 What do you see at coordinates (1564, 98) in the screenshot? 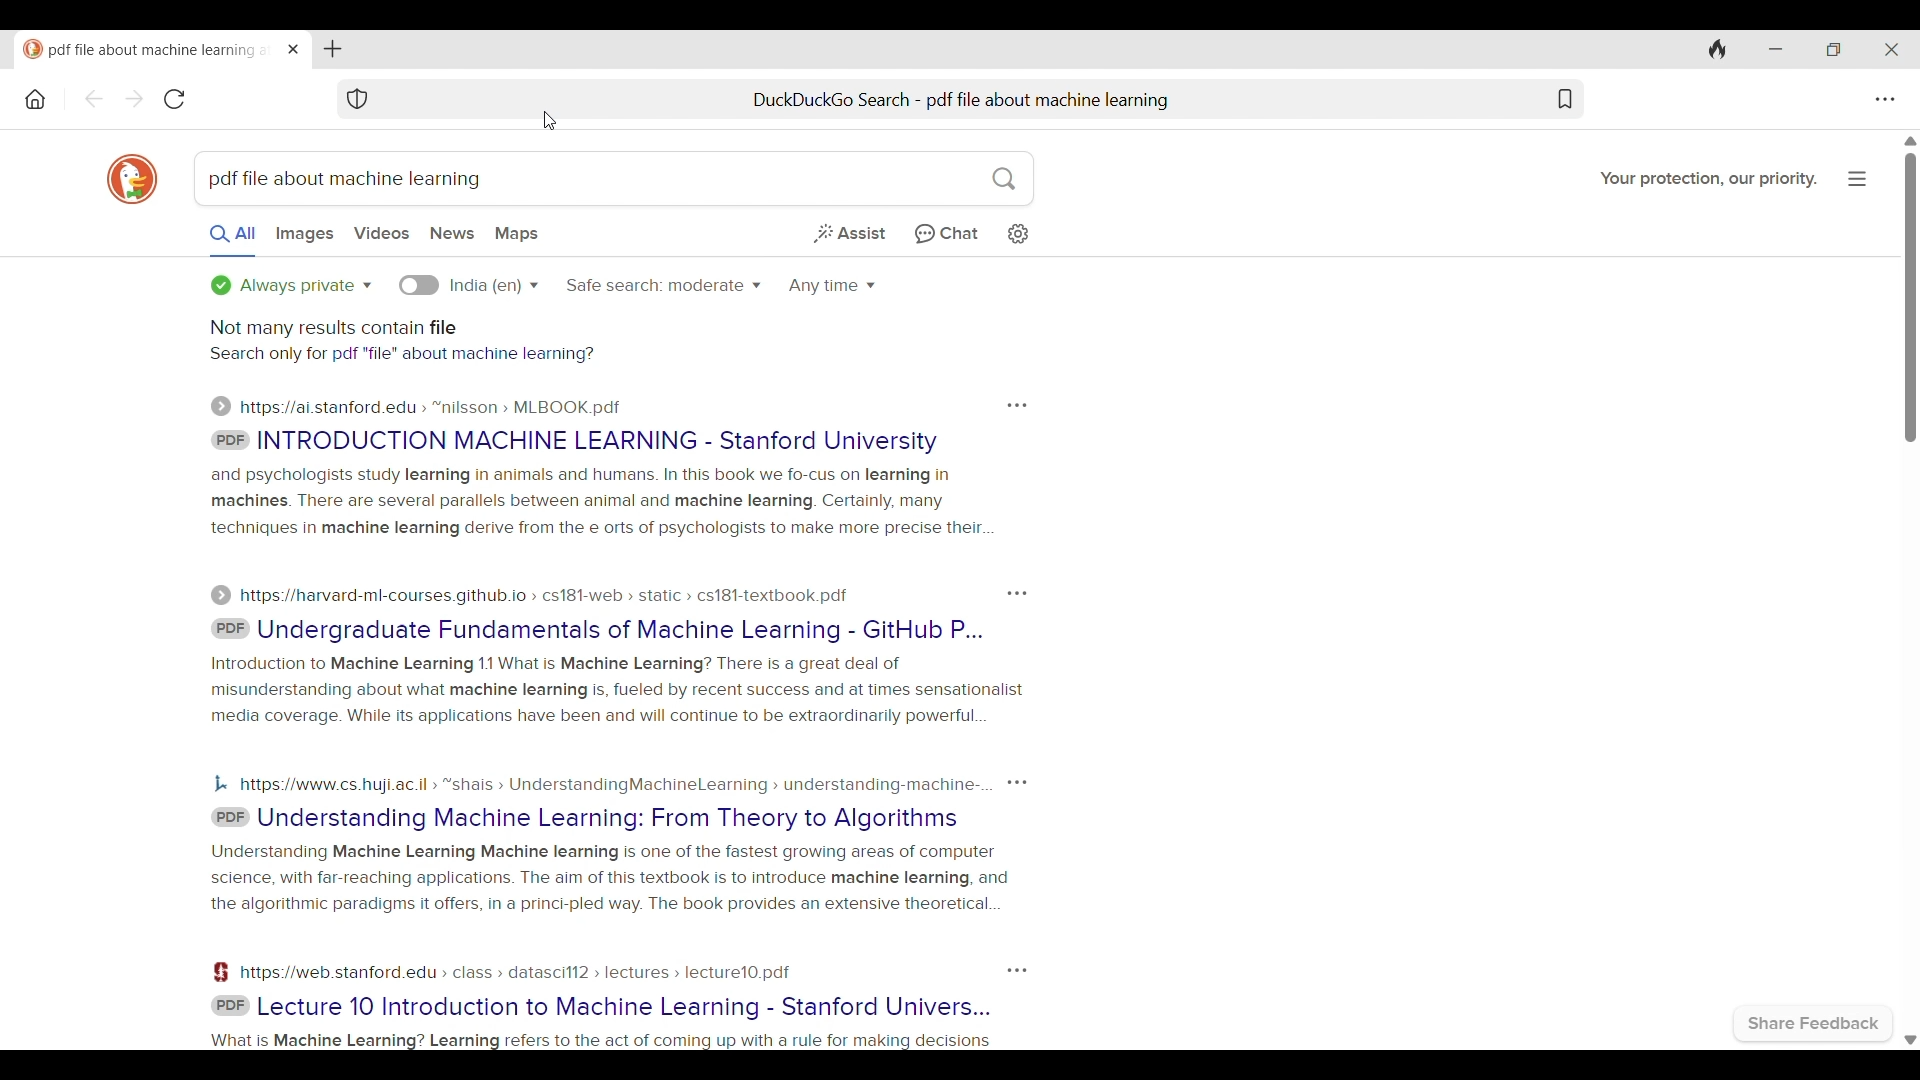
I see `Bookmark current page` at bounding box center [1564, 98].